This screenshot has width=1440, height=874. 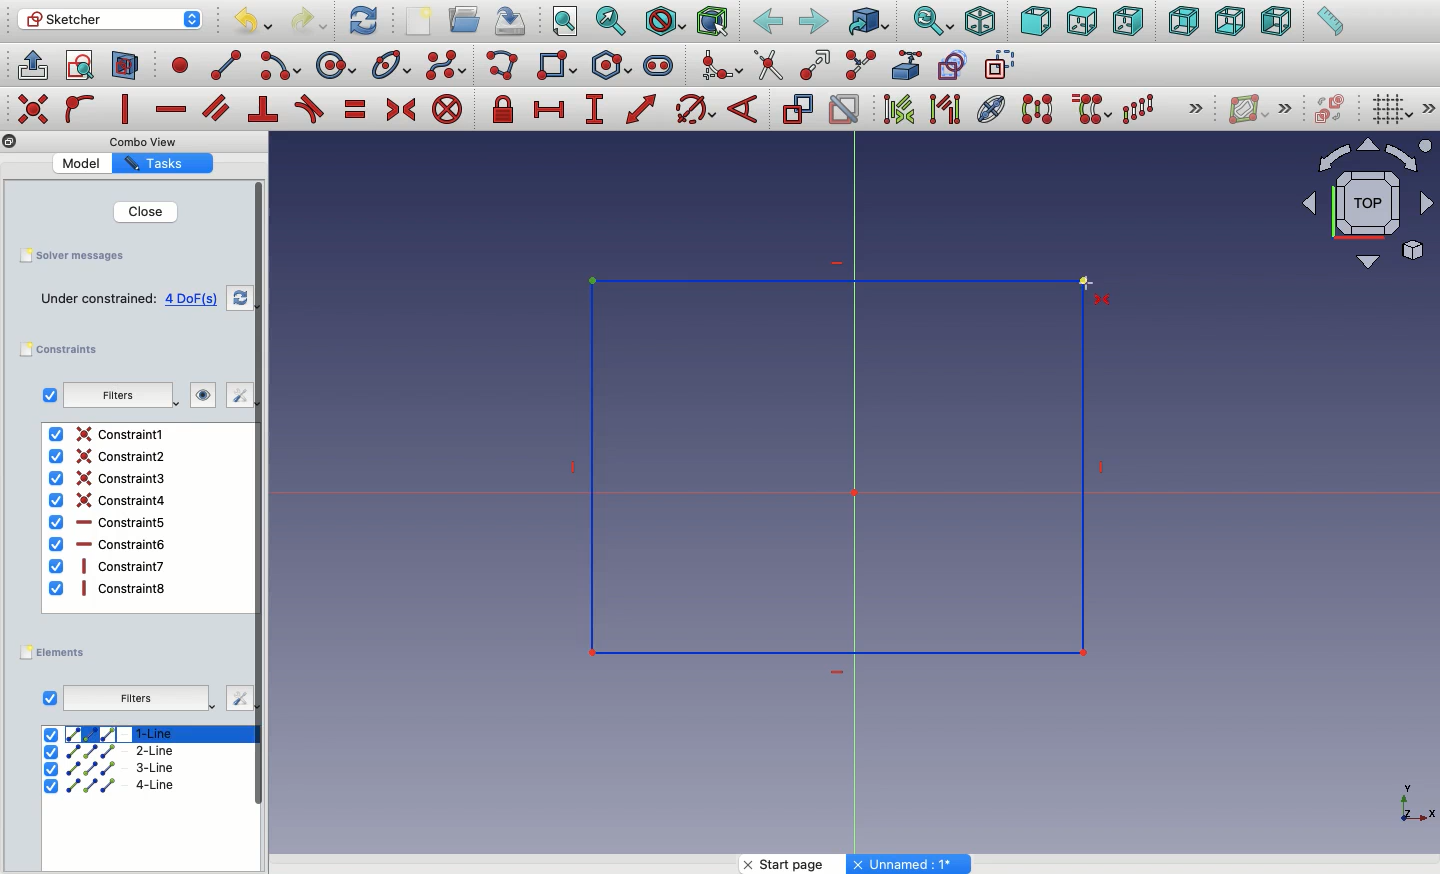 What do you see at coordinates (720, 67) in the screenshot?
I see `Create fillet` at bounding box center [720, 67].